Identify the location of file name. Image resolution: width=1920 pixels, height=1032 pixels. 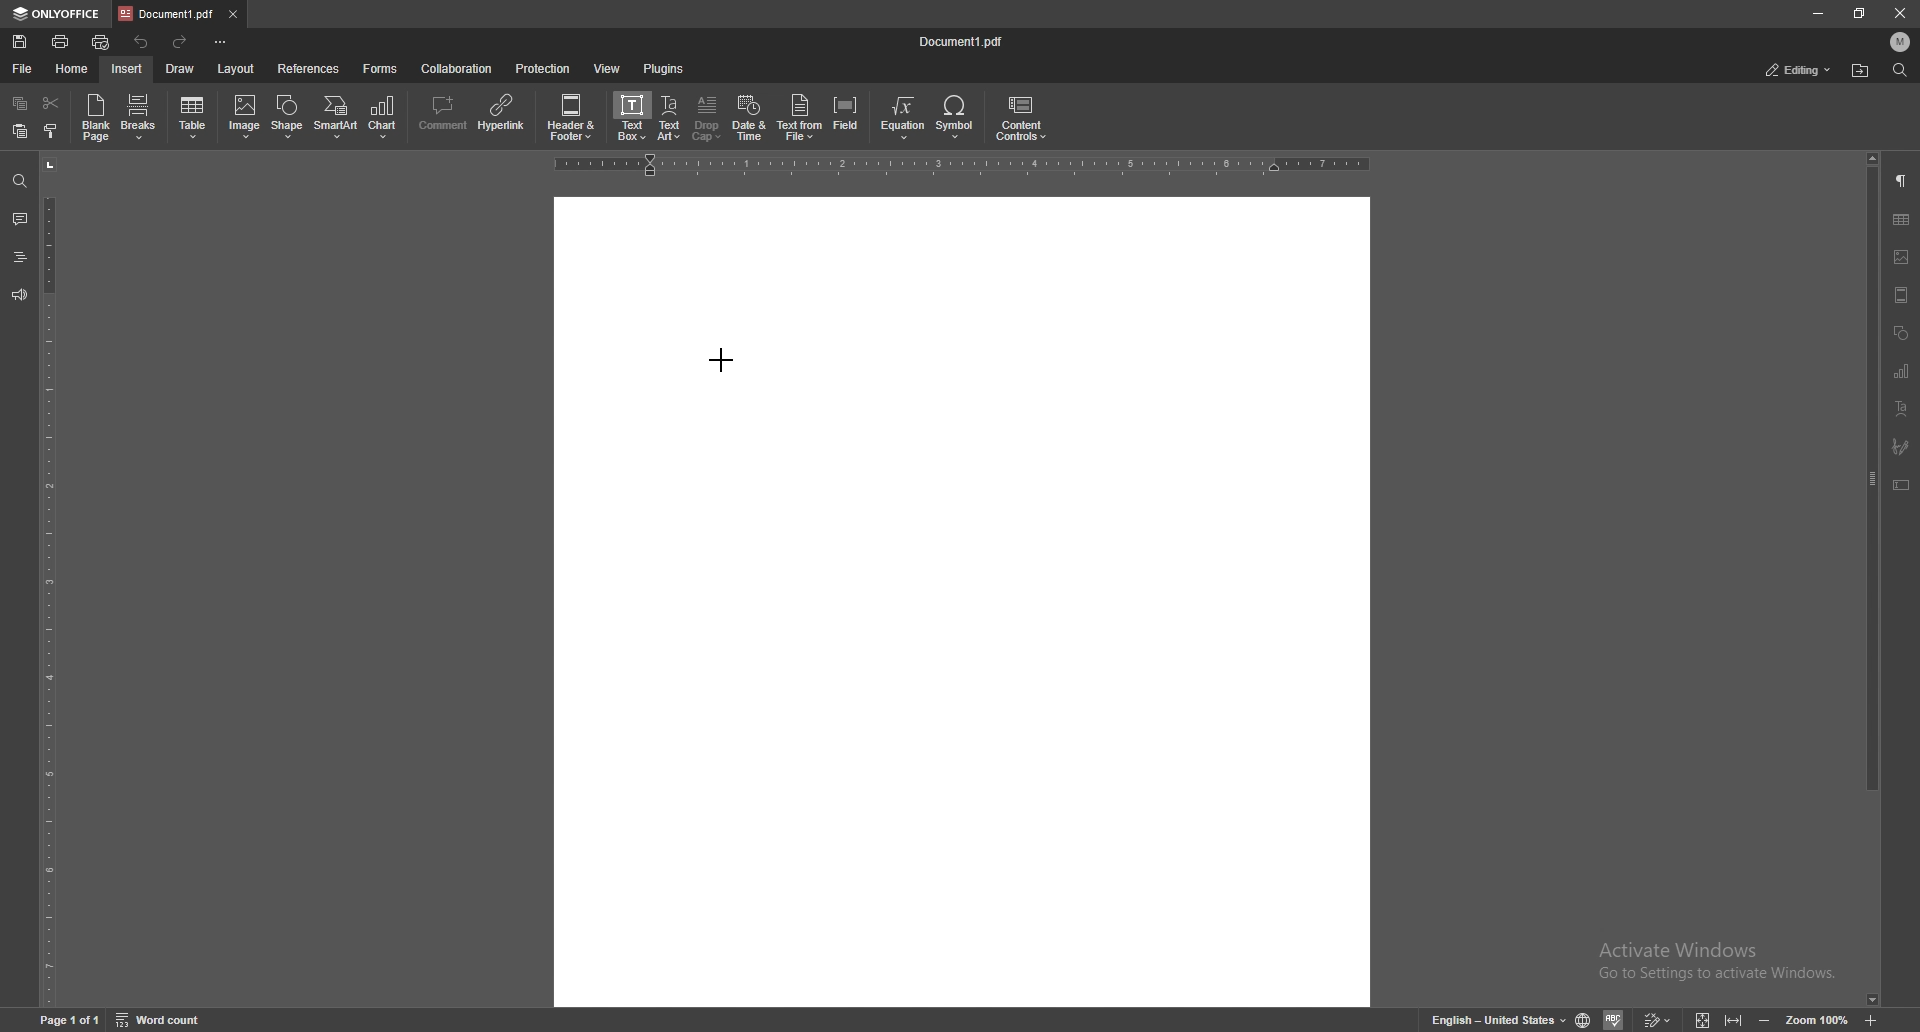
(963, 39).